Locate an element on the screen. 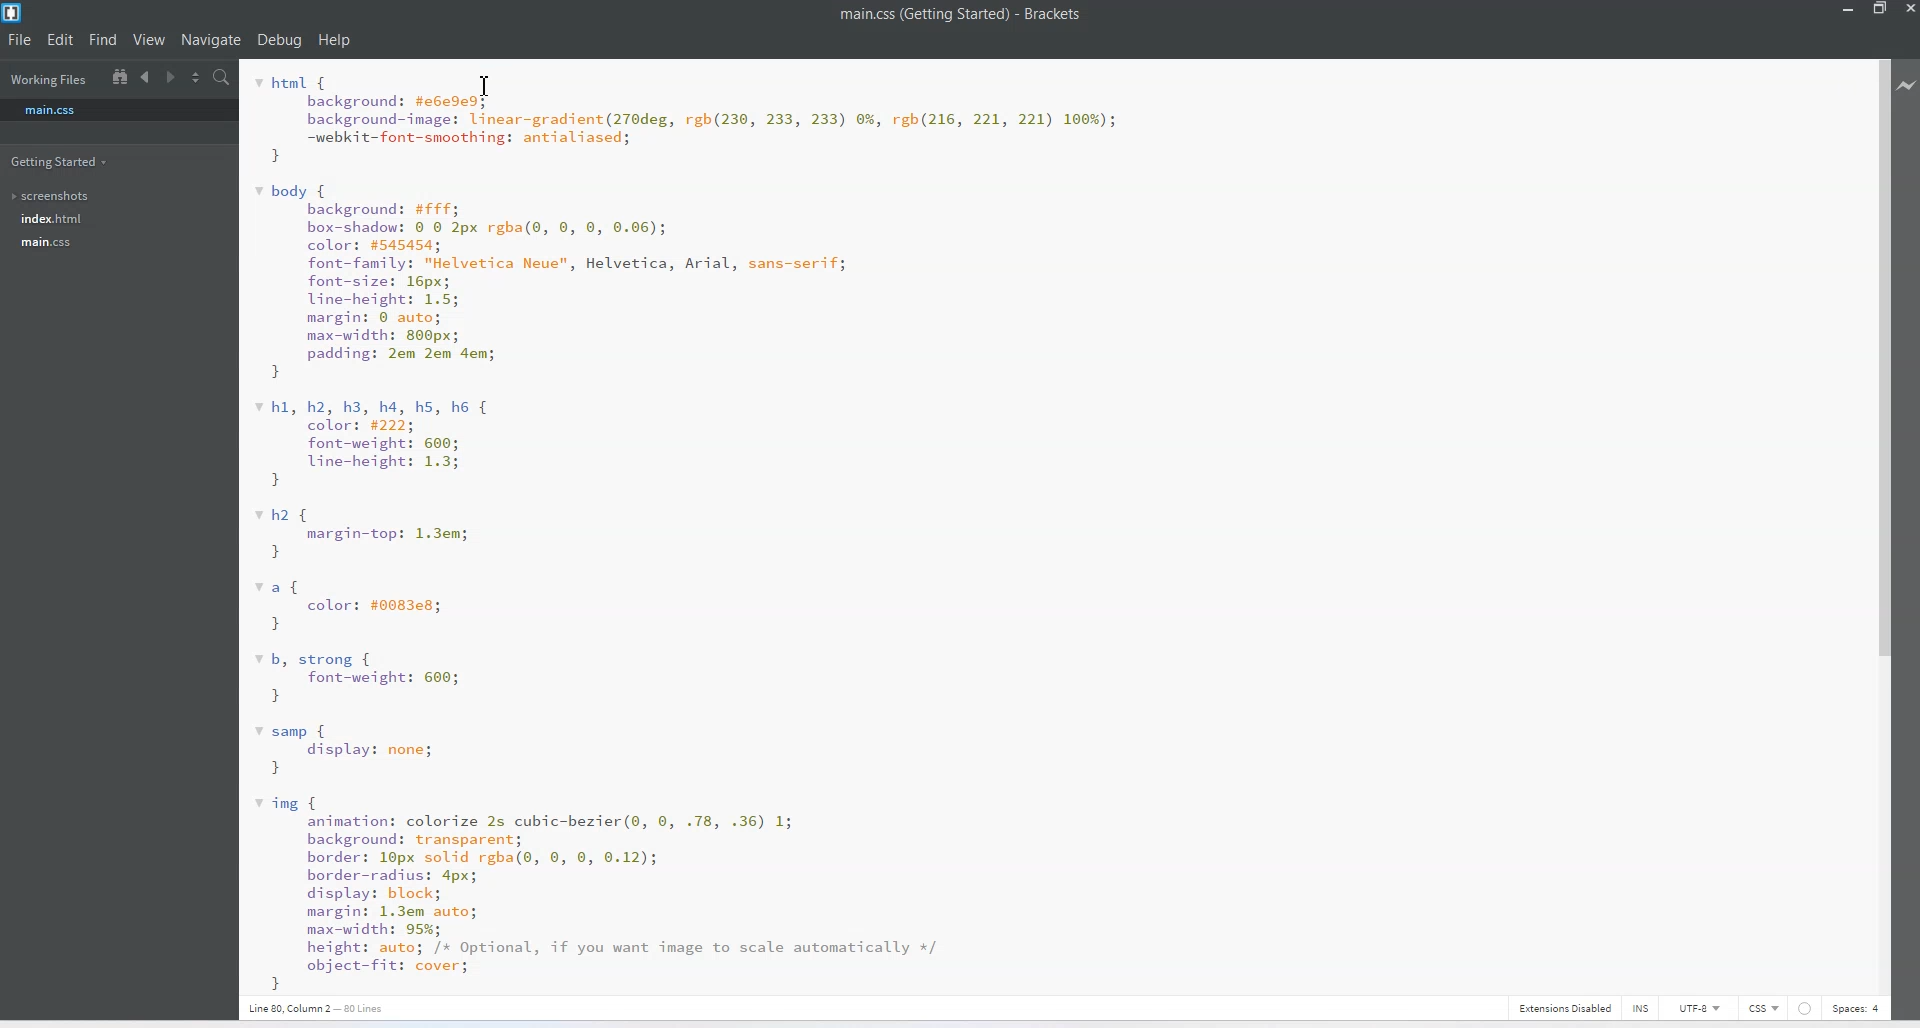  Edit is located at coordinates (61, 40).